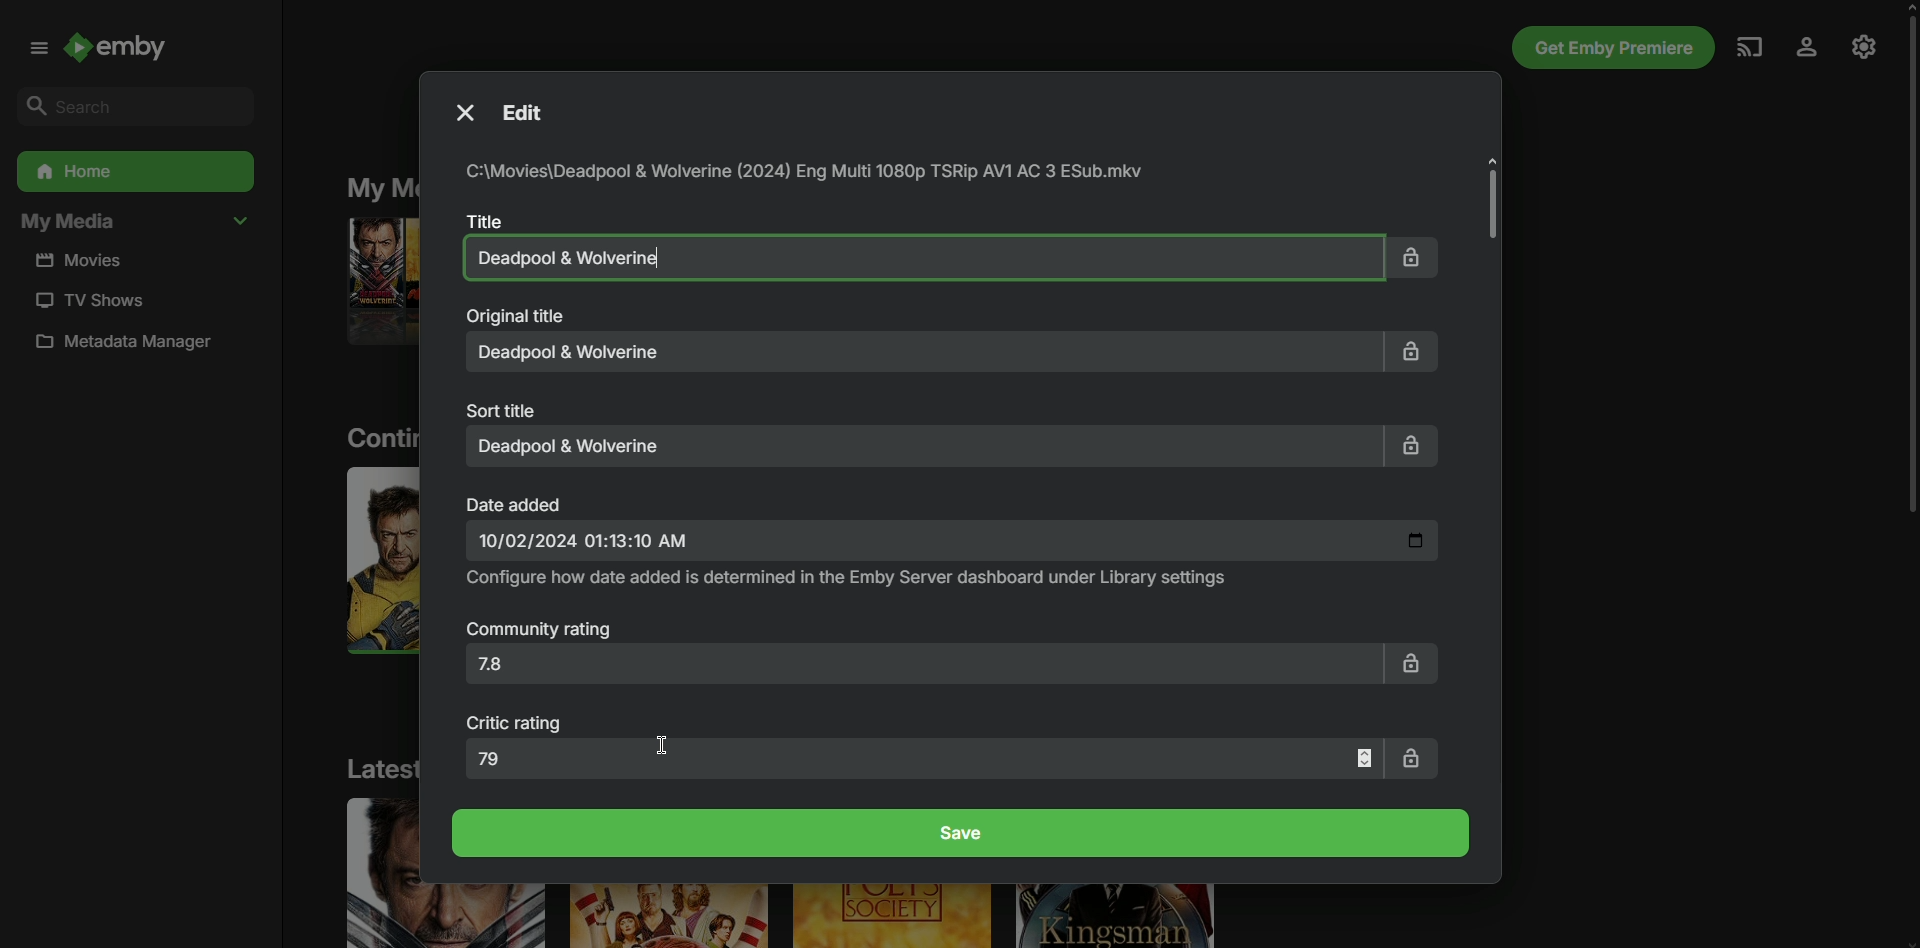  Describe the element at coordinates (481, 220) in the screenshot. I see `Title` at that location.